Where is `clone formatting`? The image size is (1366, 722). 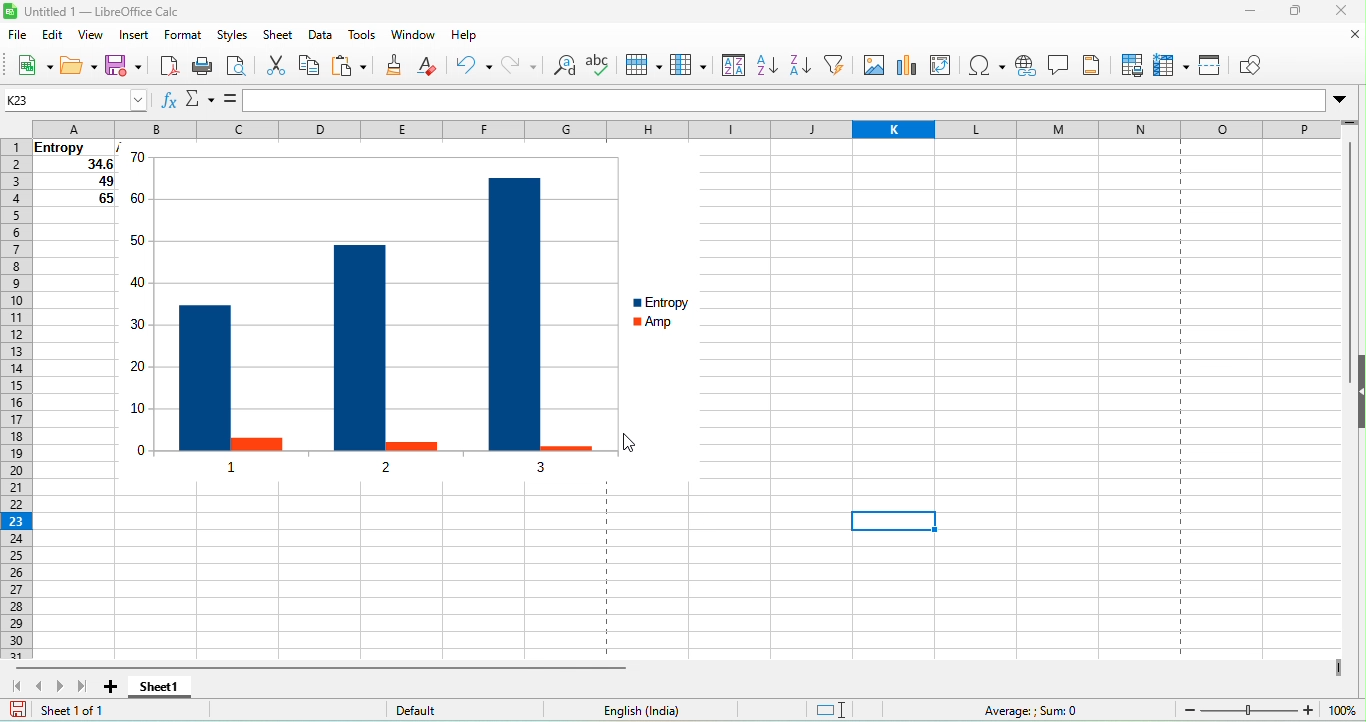
clone formatting is located at coordinates (398, 67).